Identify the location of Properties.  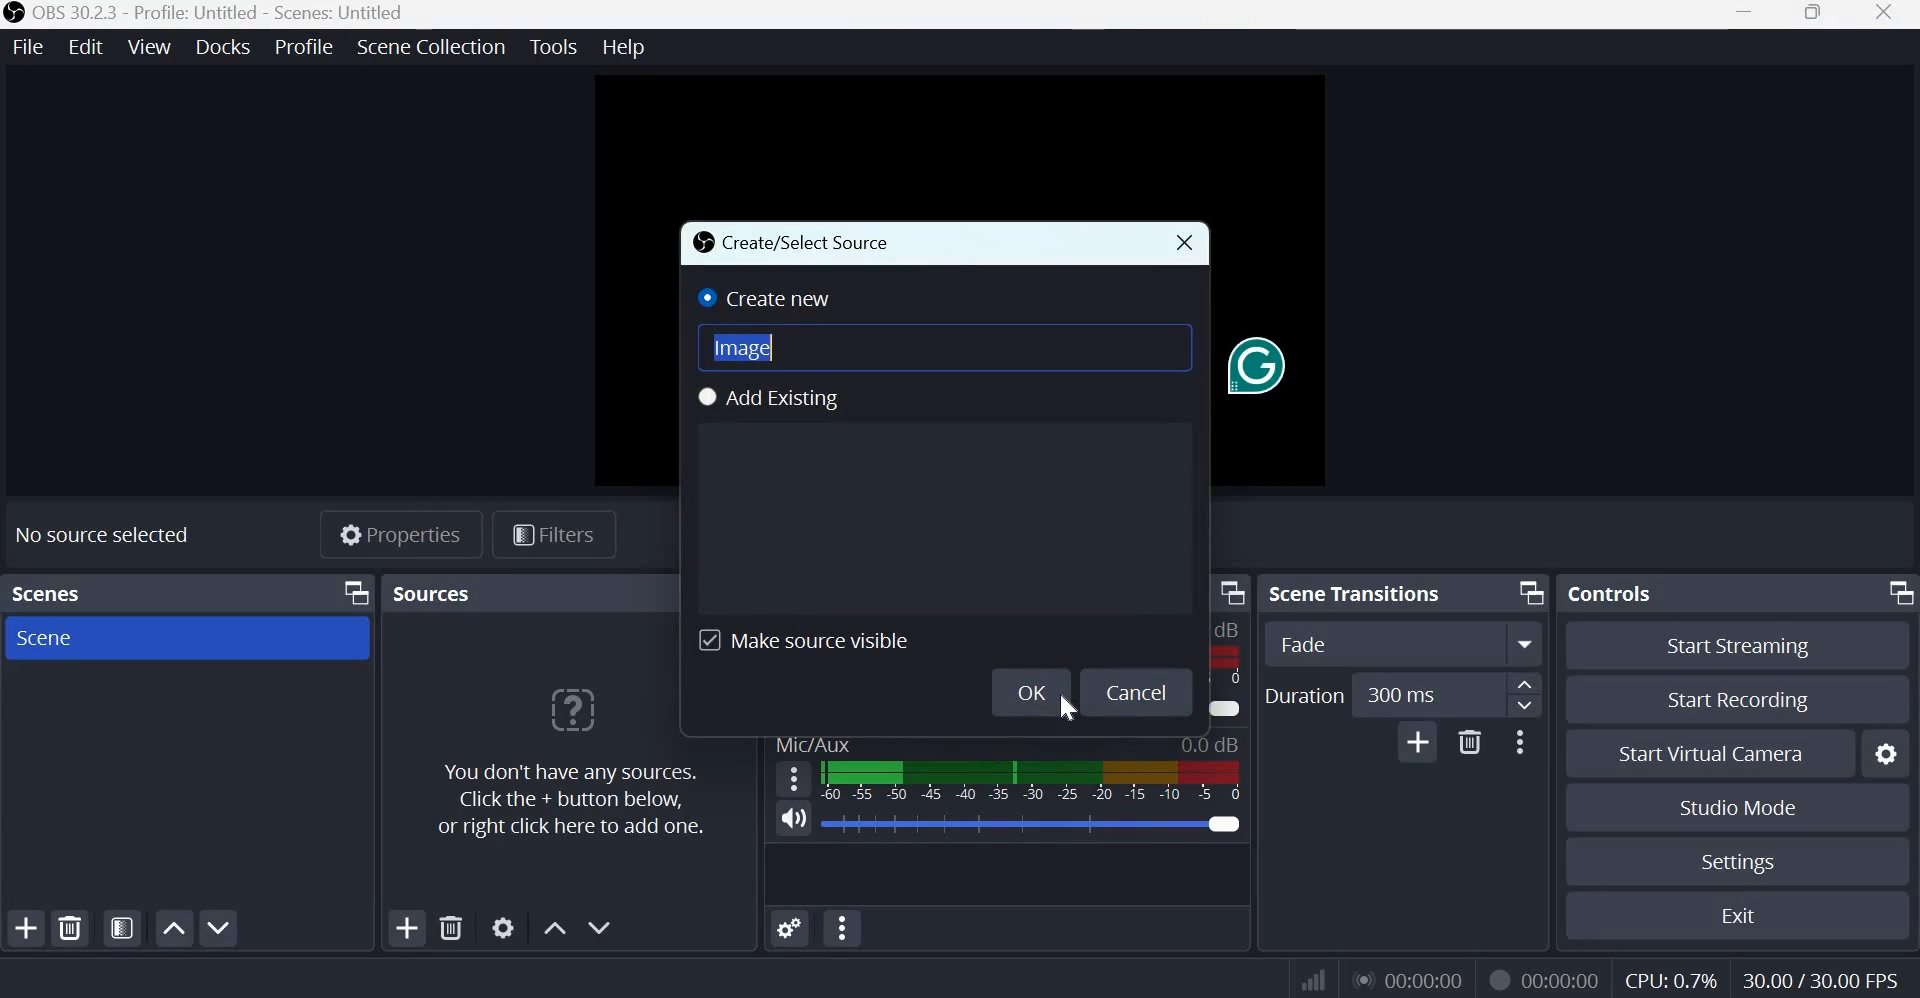
(398, 534).